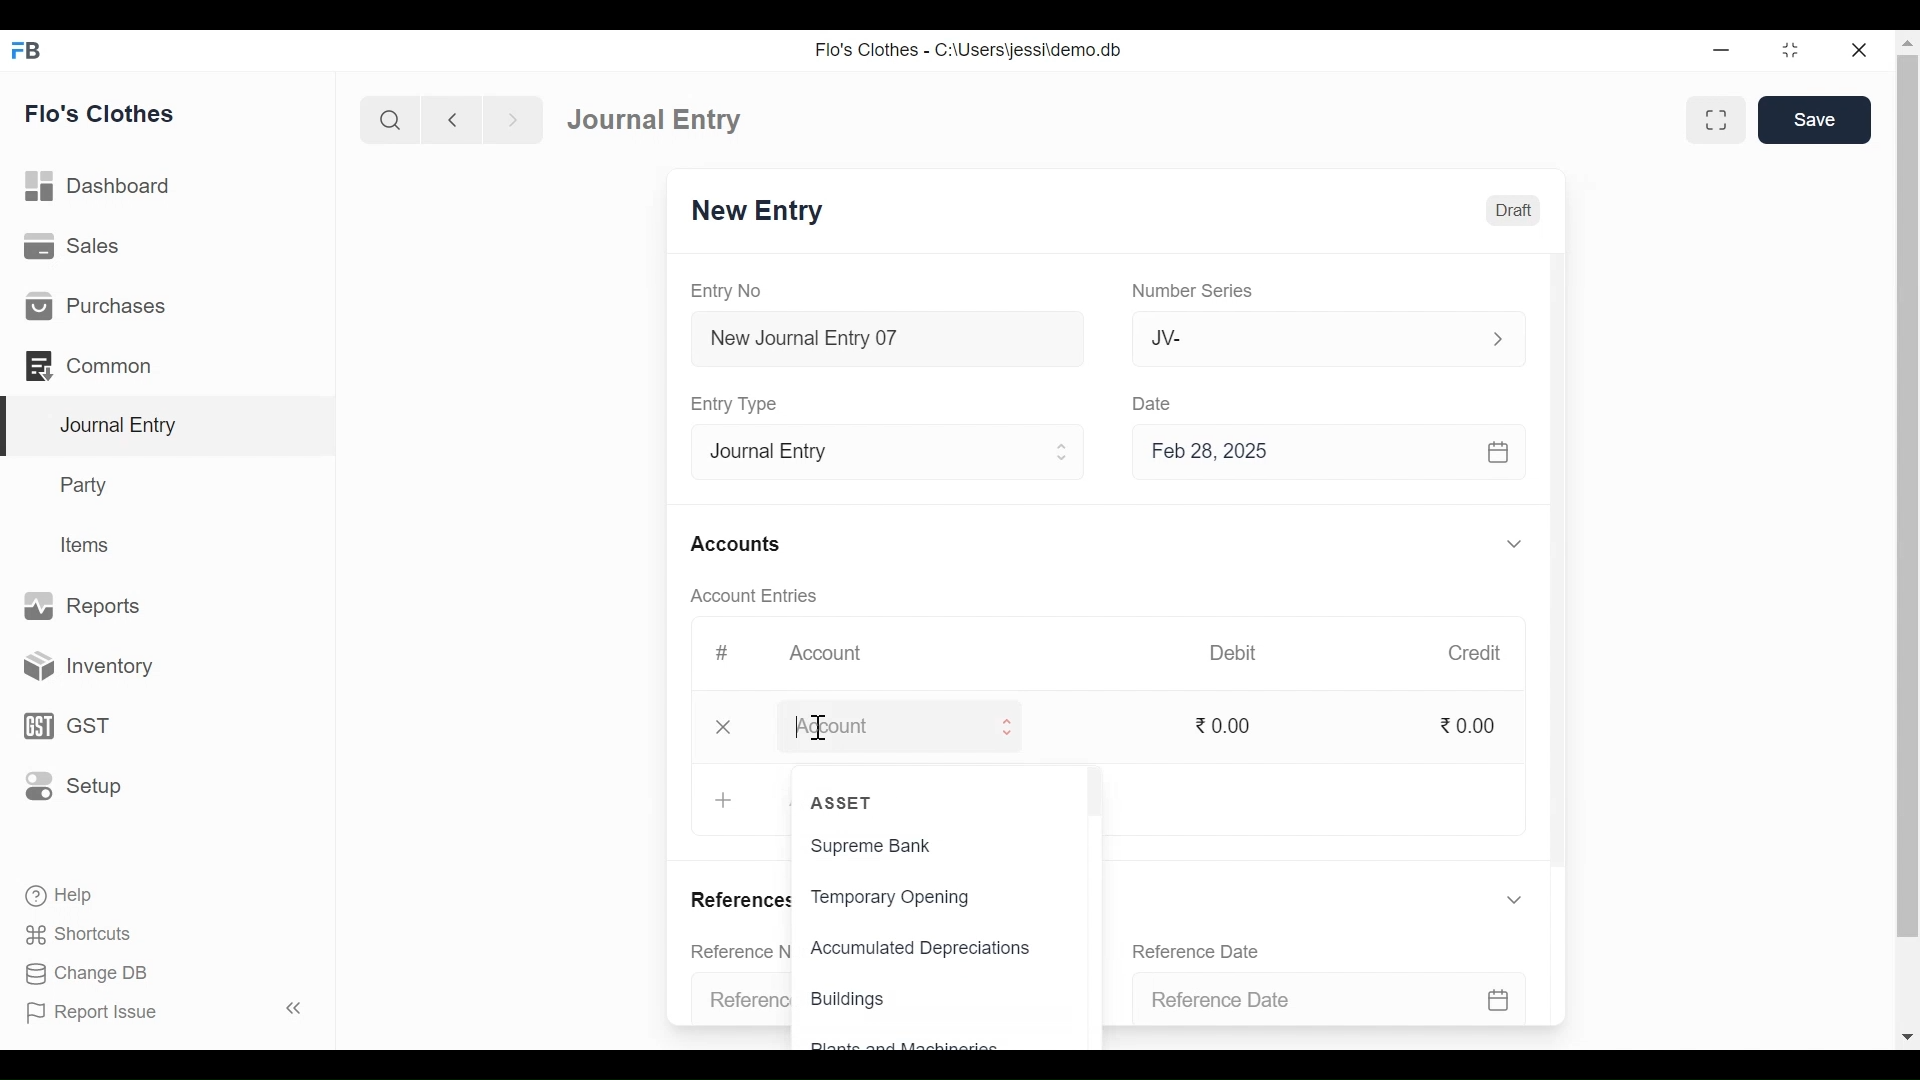  I want to click on Flo's Clothes - C:\Users\jessi\demo.db, so click(964, 50).